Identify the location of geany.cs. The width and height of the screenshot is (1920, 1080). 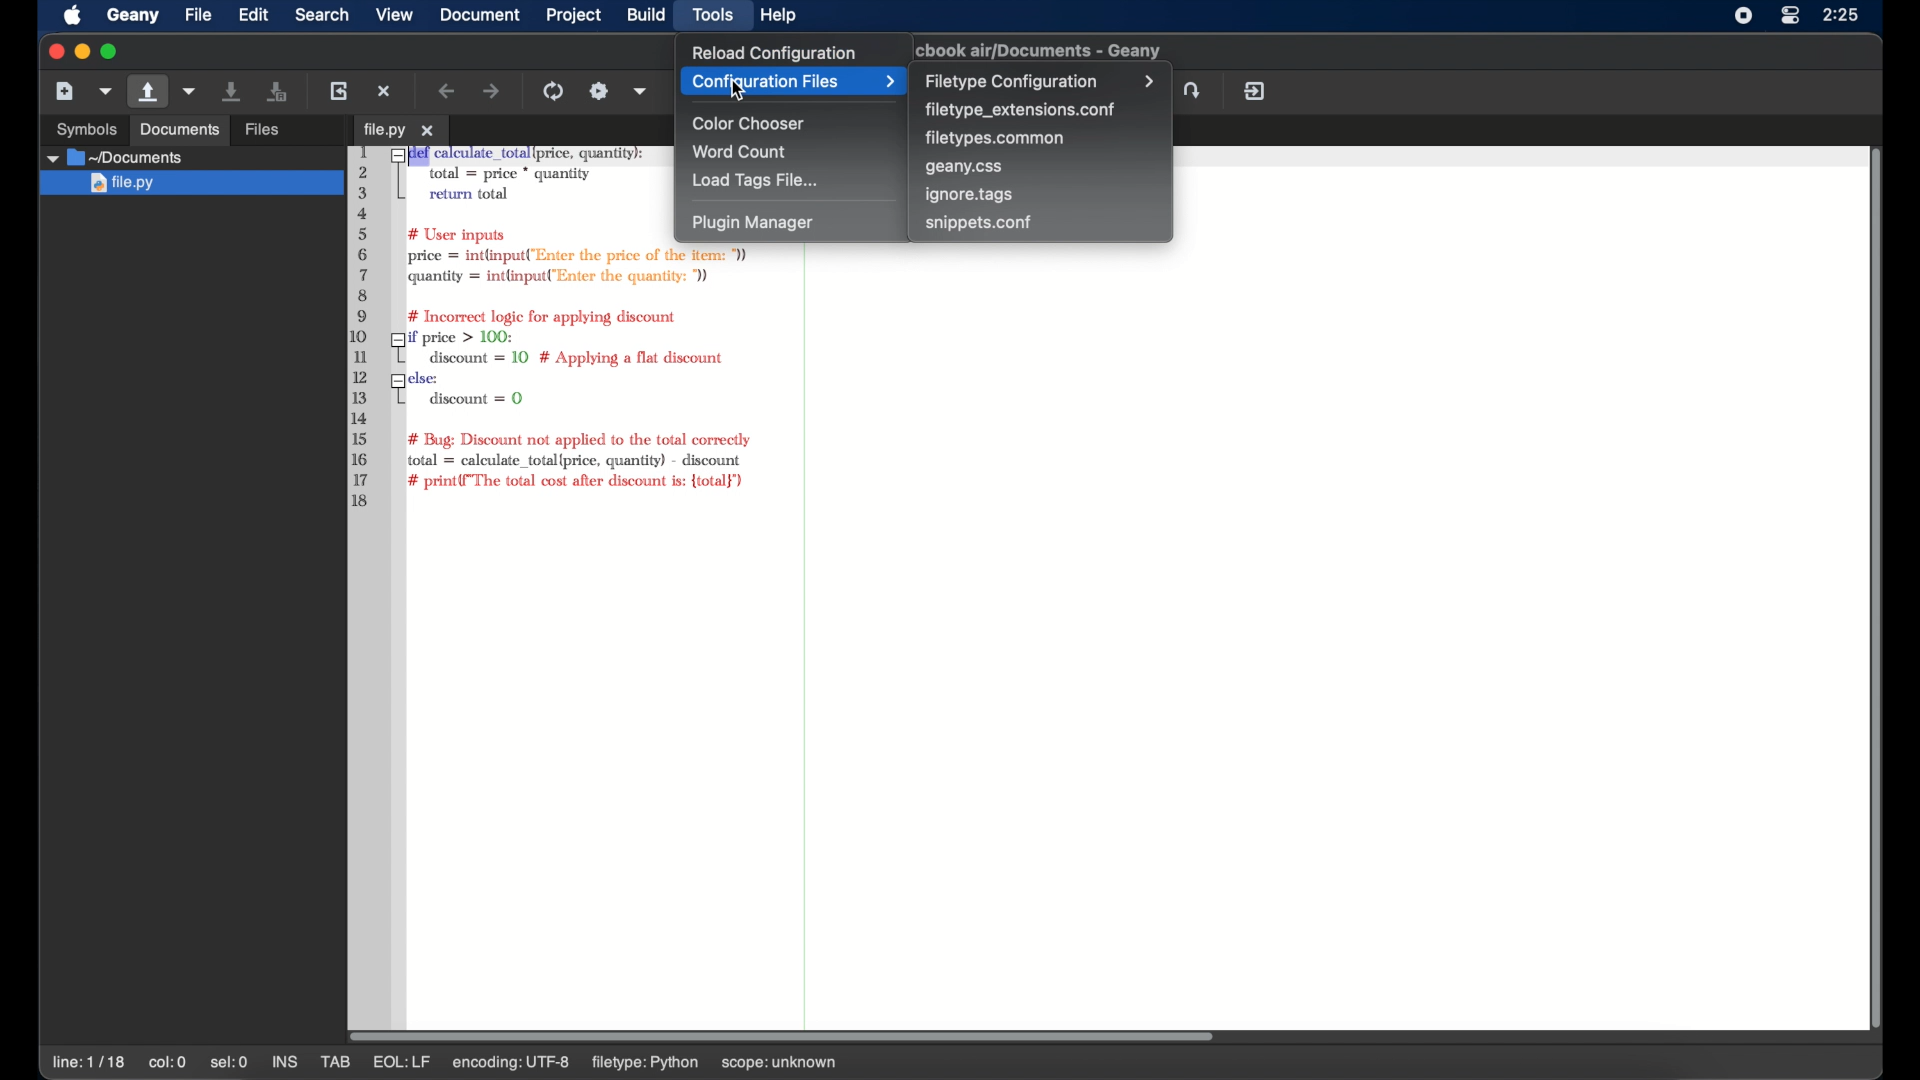
(965, 168).